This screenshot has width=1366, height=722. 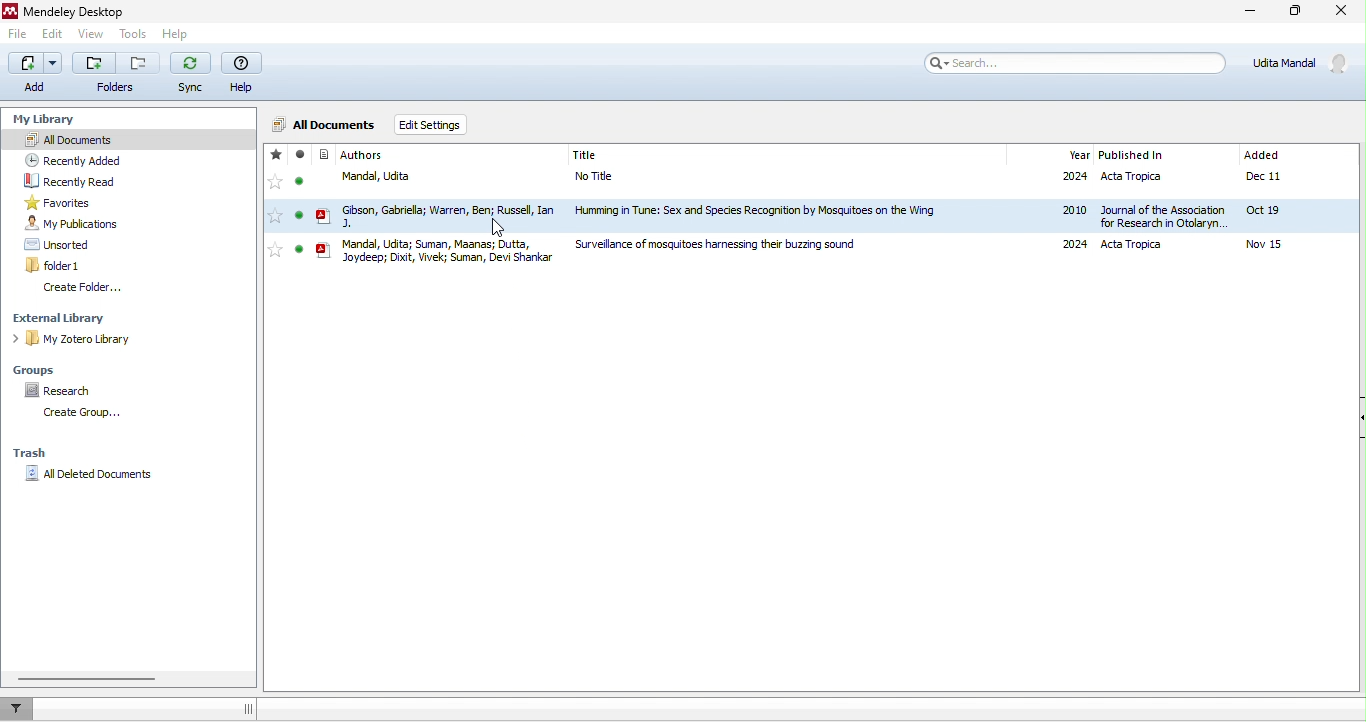 What do you see at coordinates (90, 12) in the screenshot?
I see `mendeley desktop` at bounding box center [90, 12].